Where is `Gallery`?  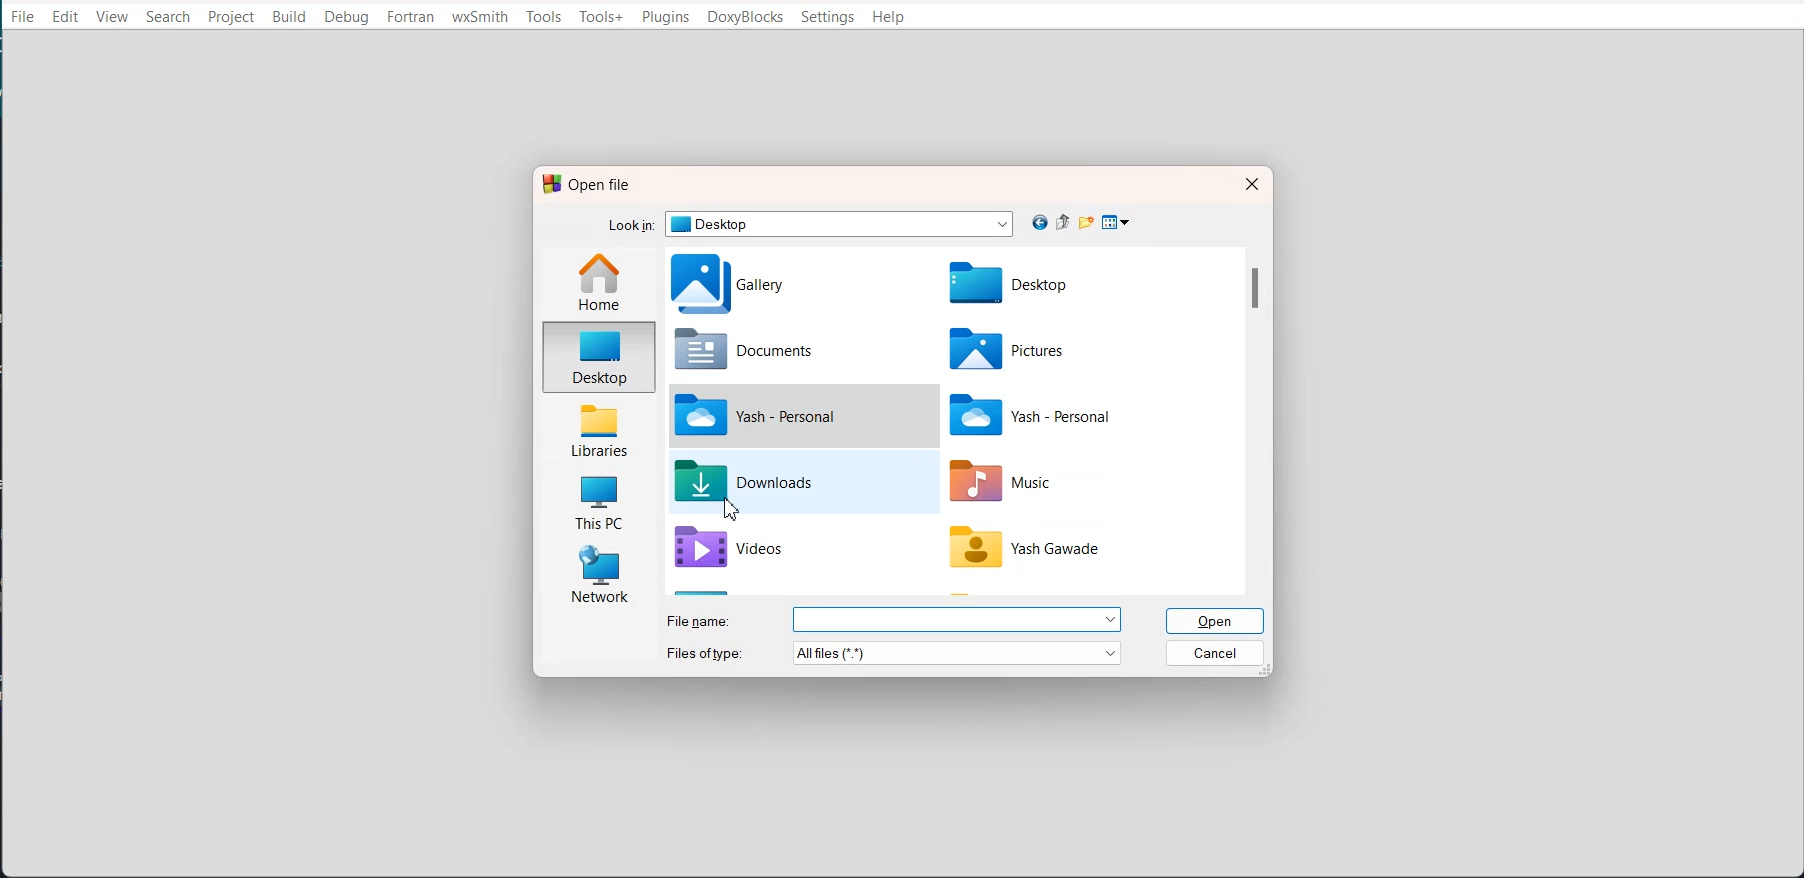
Gallery is located at coordinates (785, 284).